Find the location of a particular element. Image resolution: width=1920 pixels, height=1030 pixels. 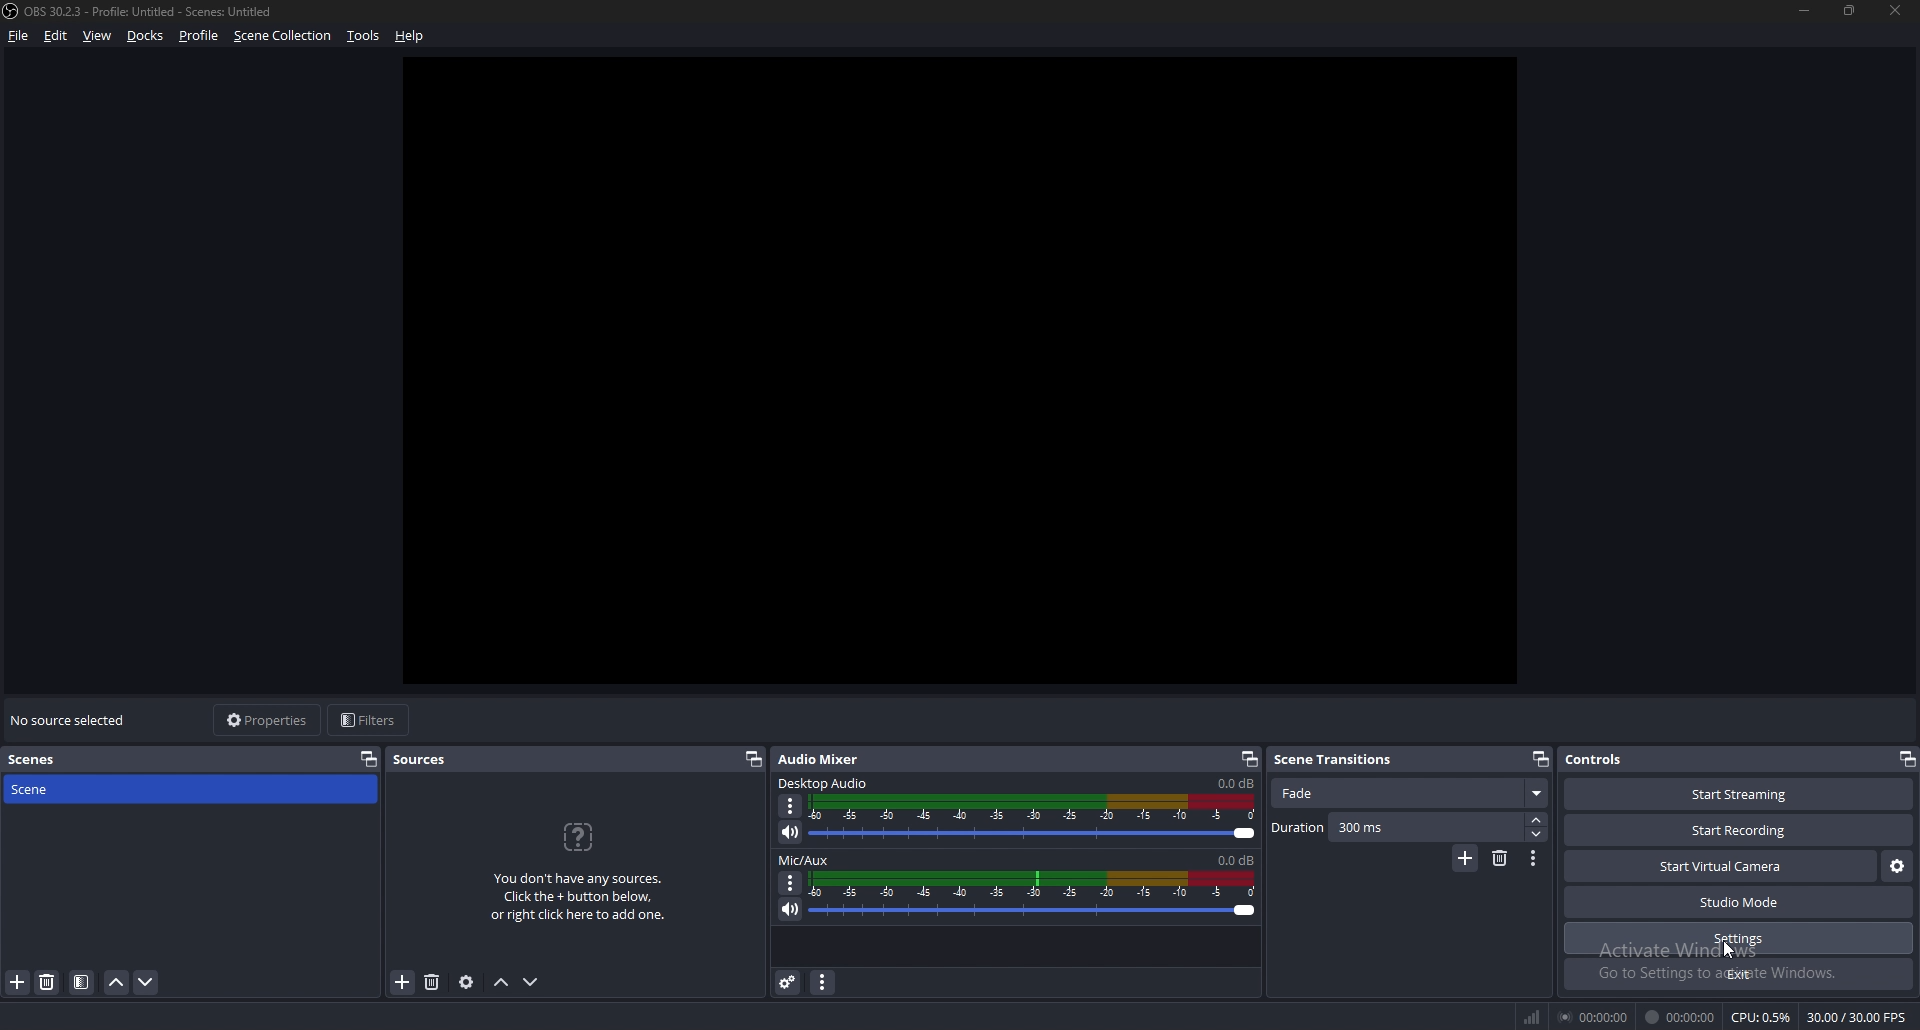

properties is located at coordinates (268, 719).